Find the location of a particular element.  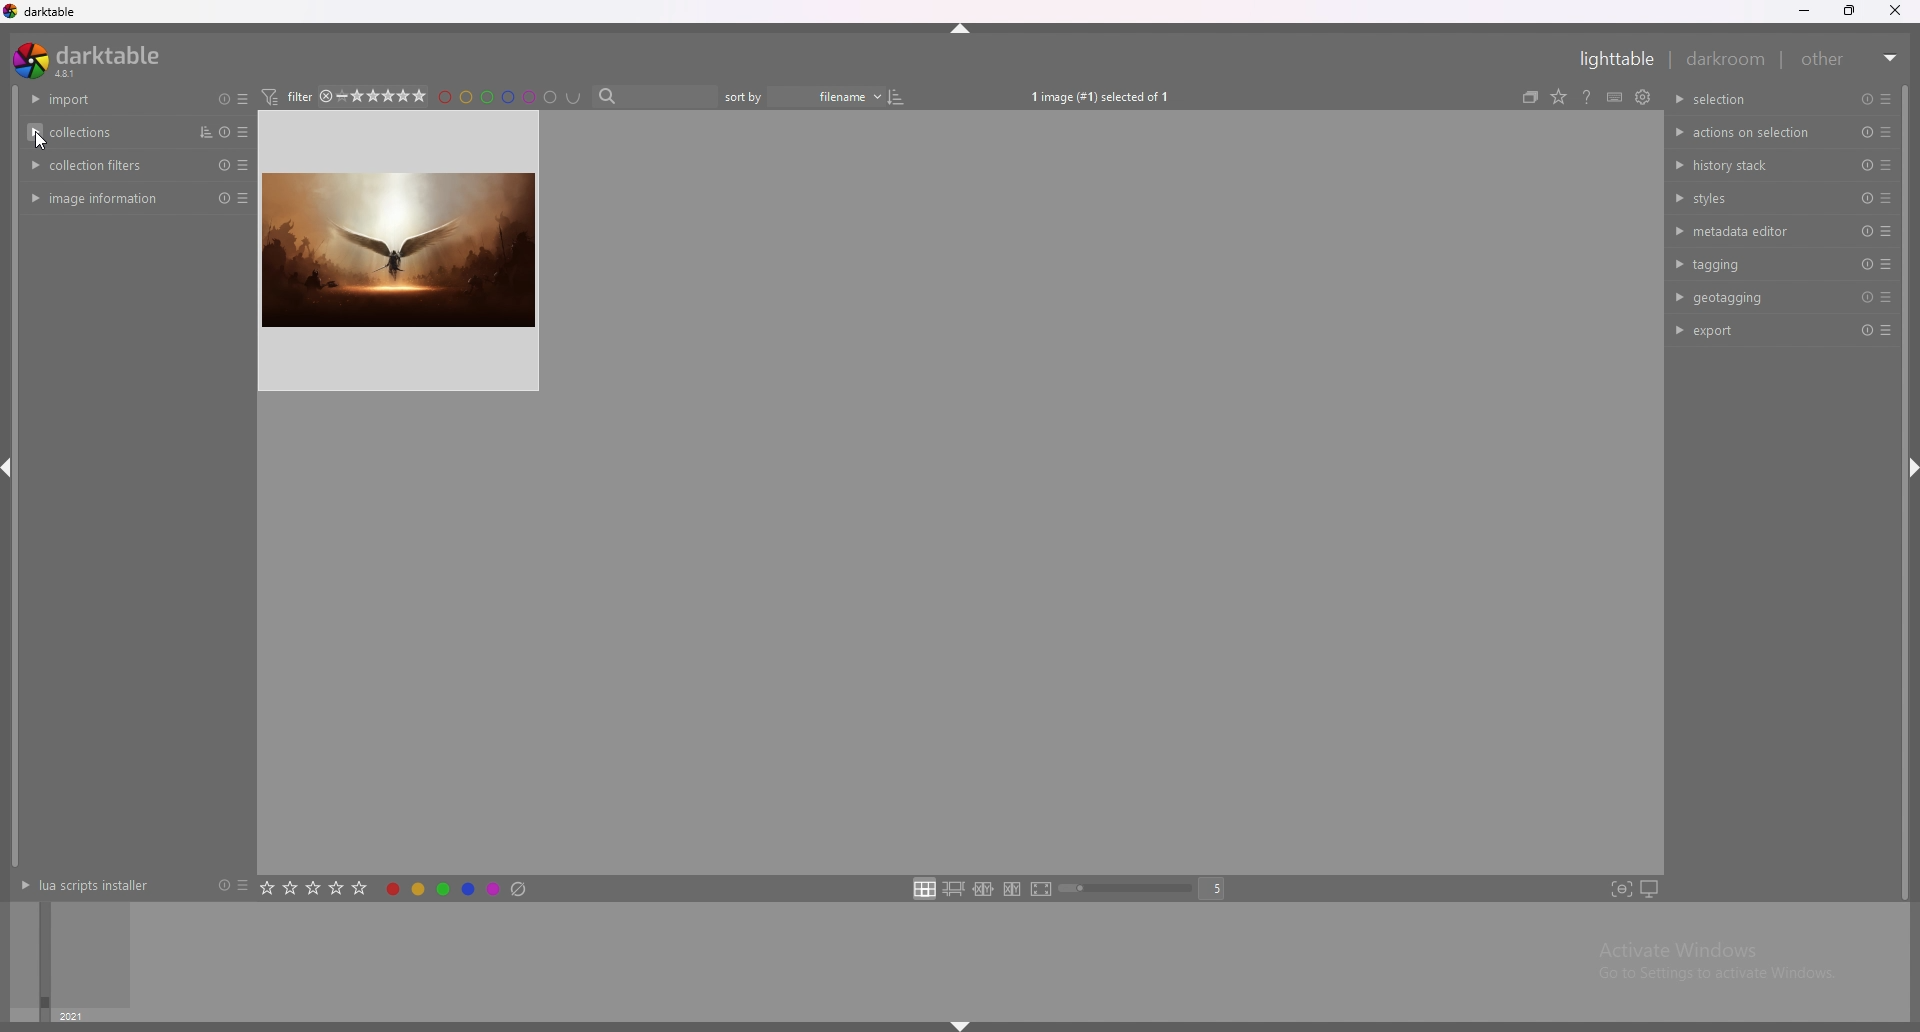

collapse grouped images is located at coordinates (1553, 96).